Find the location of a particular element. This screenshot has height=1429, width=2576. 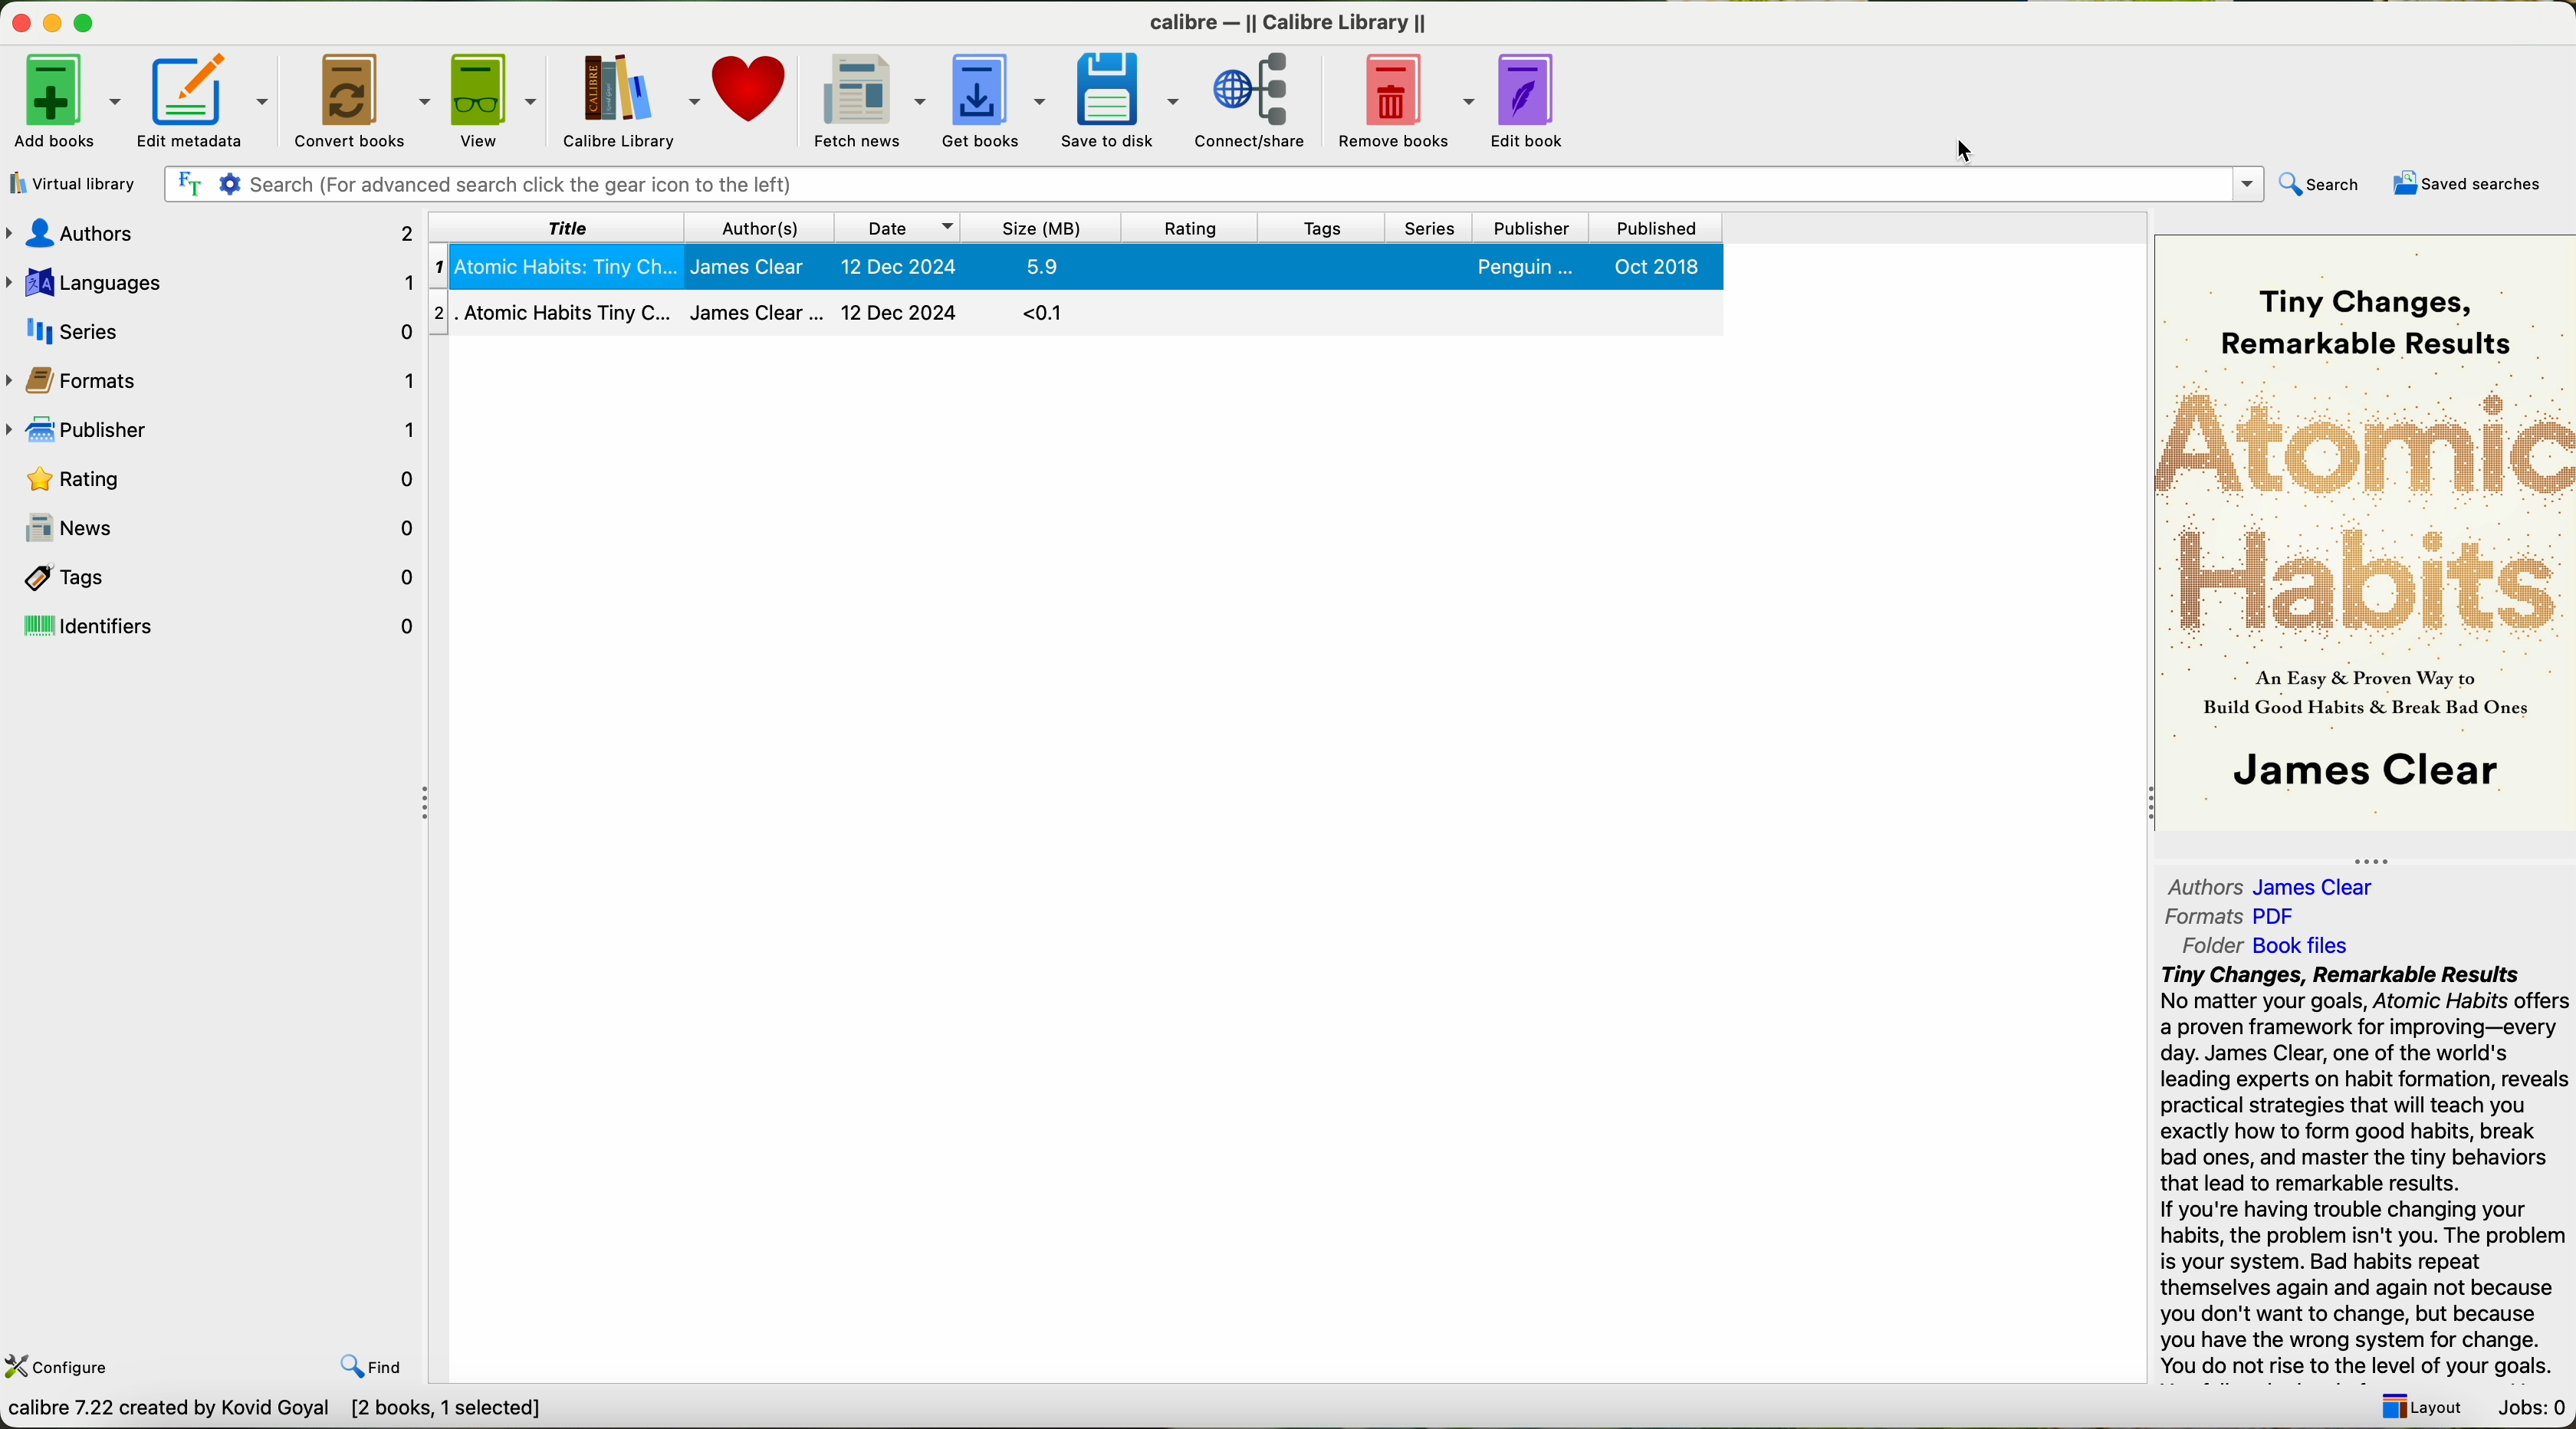

add books is located at coordinates (64, 103).